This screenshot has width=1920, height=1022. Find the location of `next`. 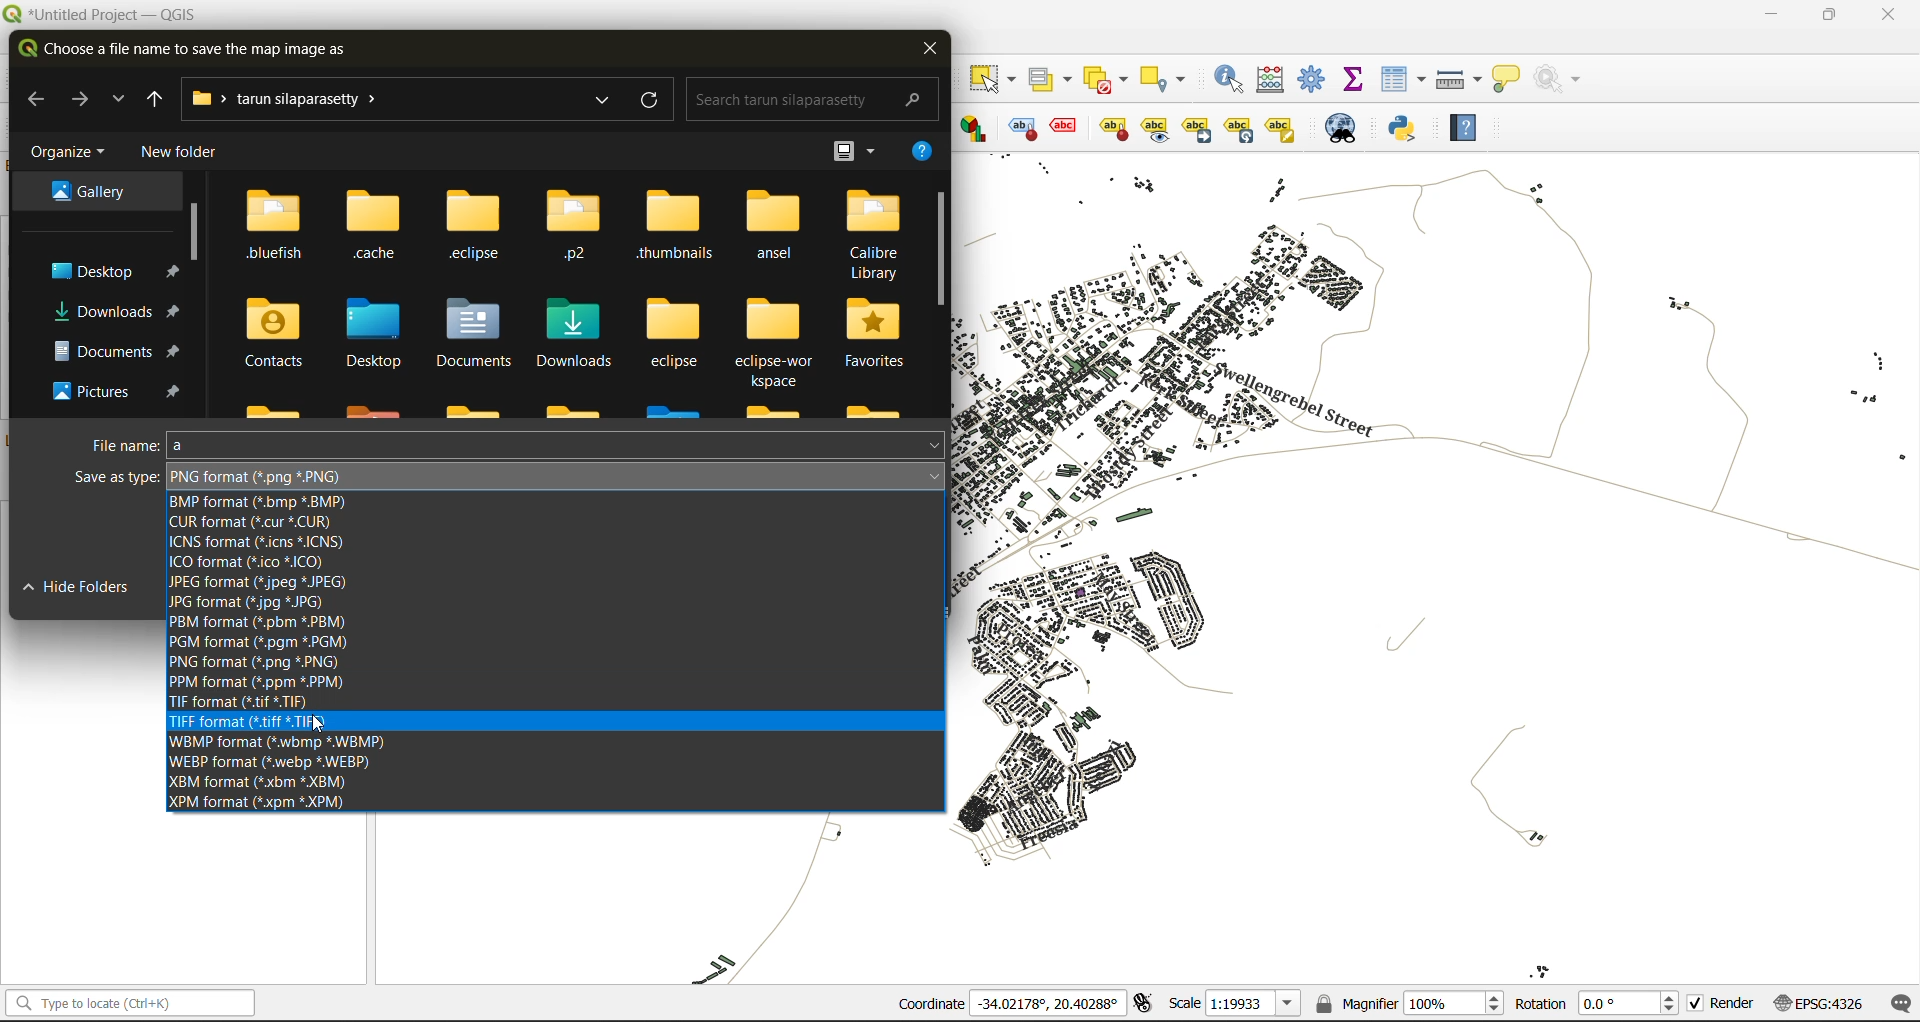

next is located at coordinates (84, 99).